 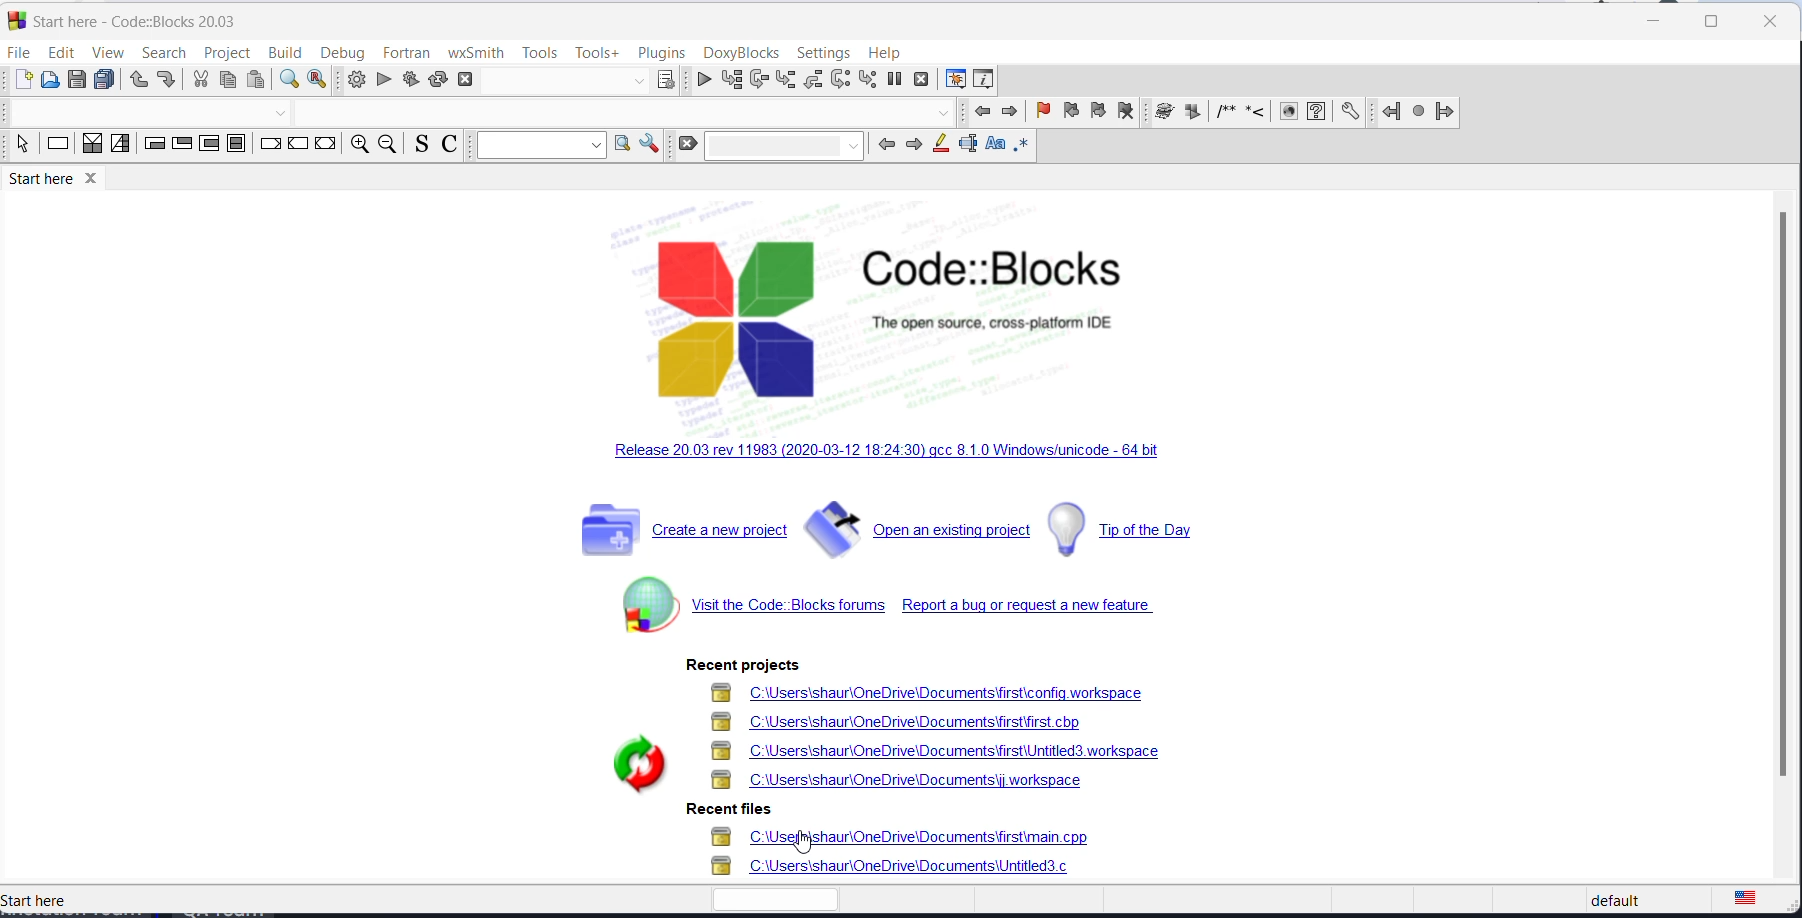 I want to click on cursor, so click(x=809, y=846).